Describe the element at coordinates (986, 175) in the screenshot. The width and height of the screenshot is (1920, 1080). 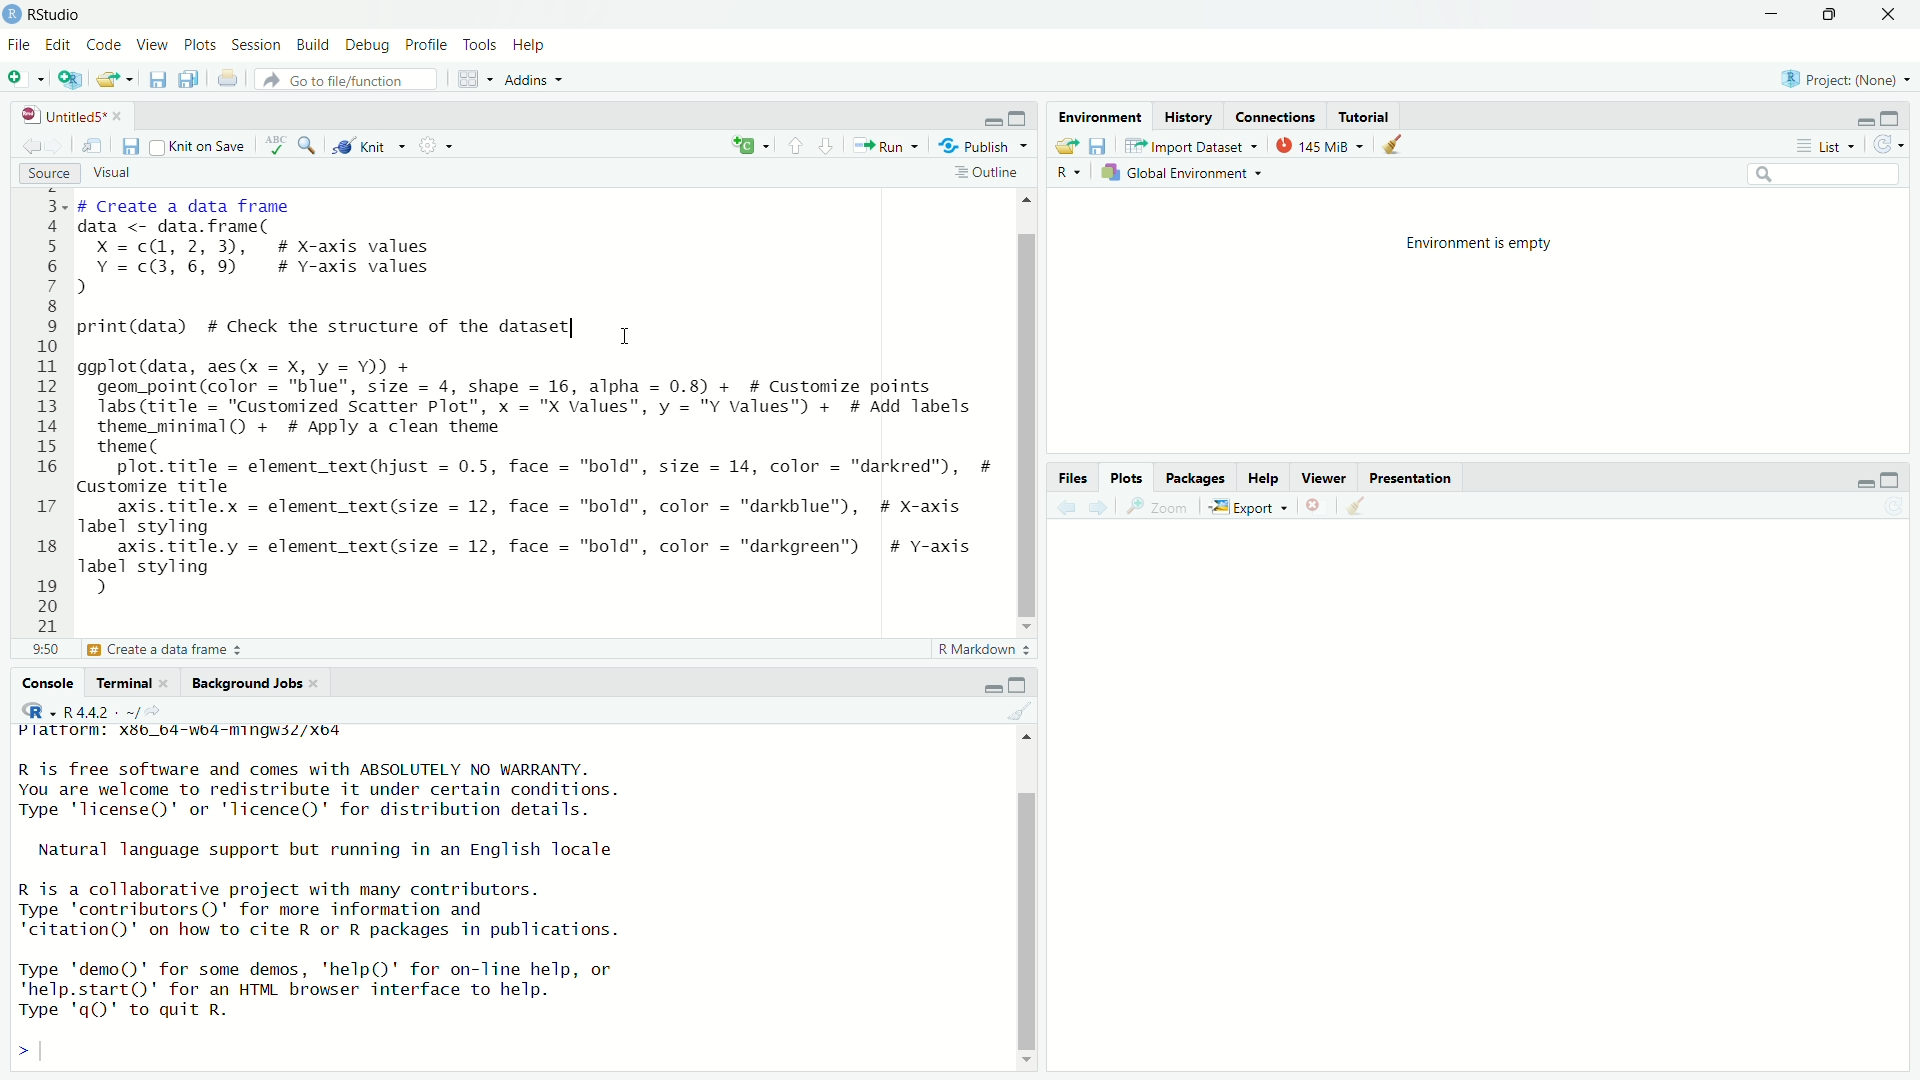
I see `Outline` at that location.